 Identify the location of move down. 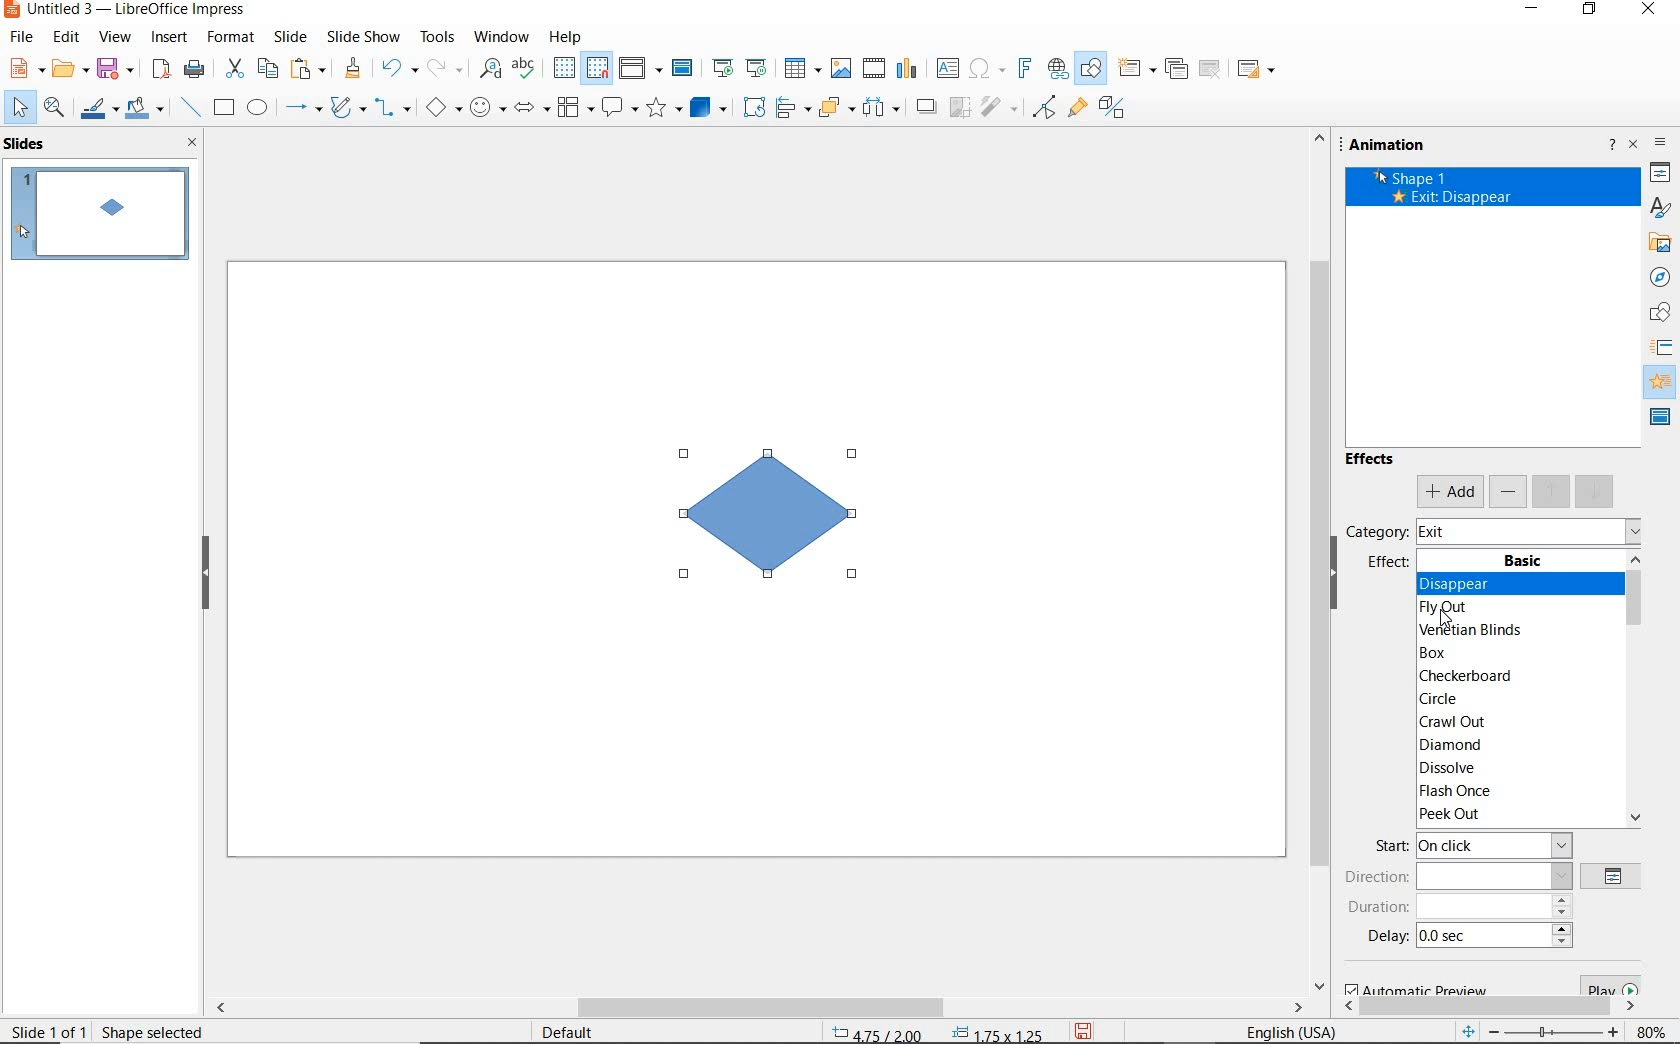
(1596, 492).